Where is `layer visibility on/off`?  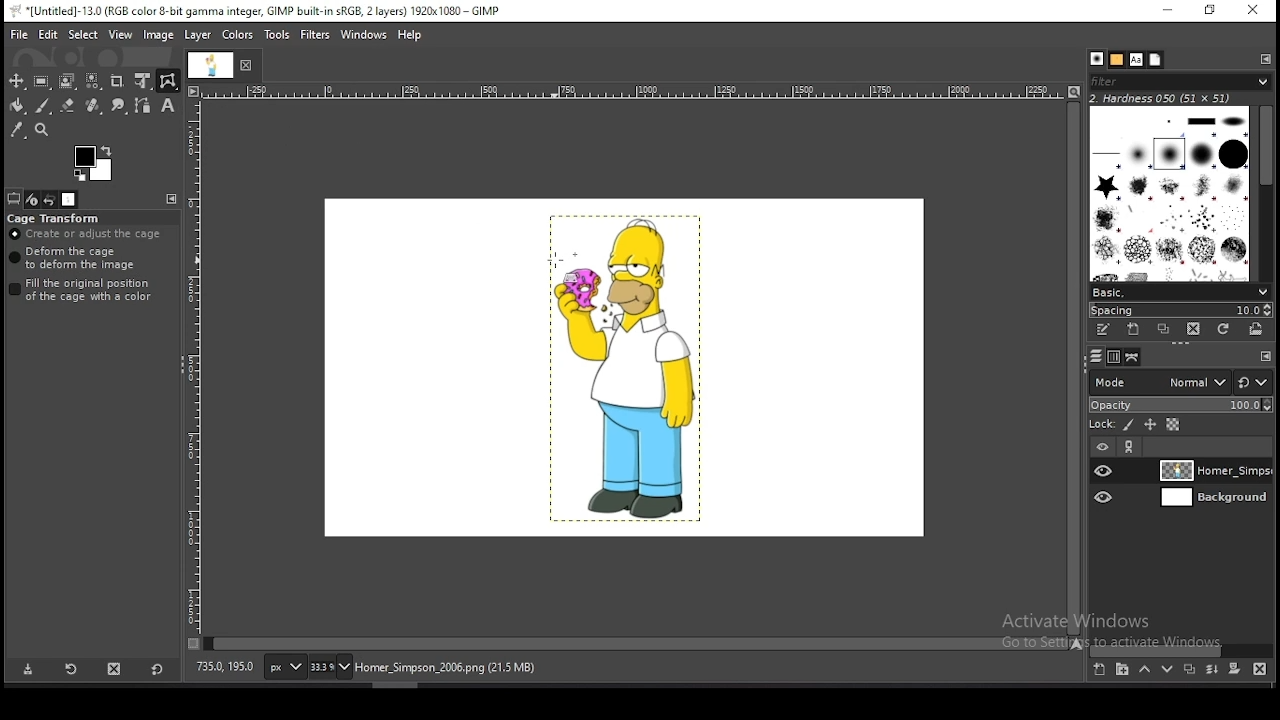
layer visibility on/off is located at coordinates (1105, 471).